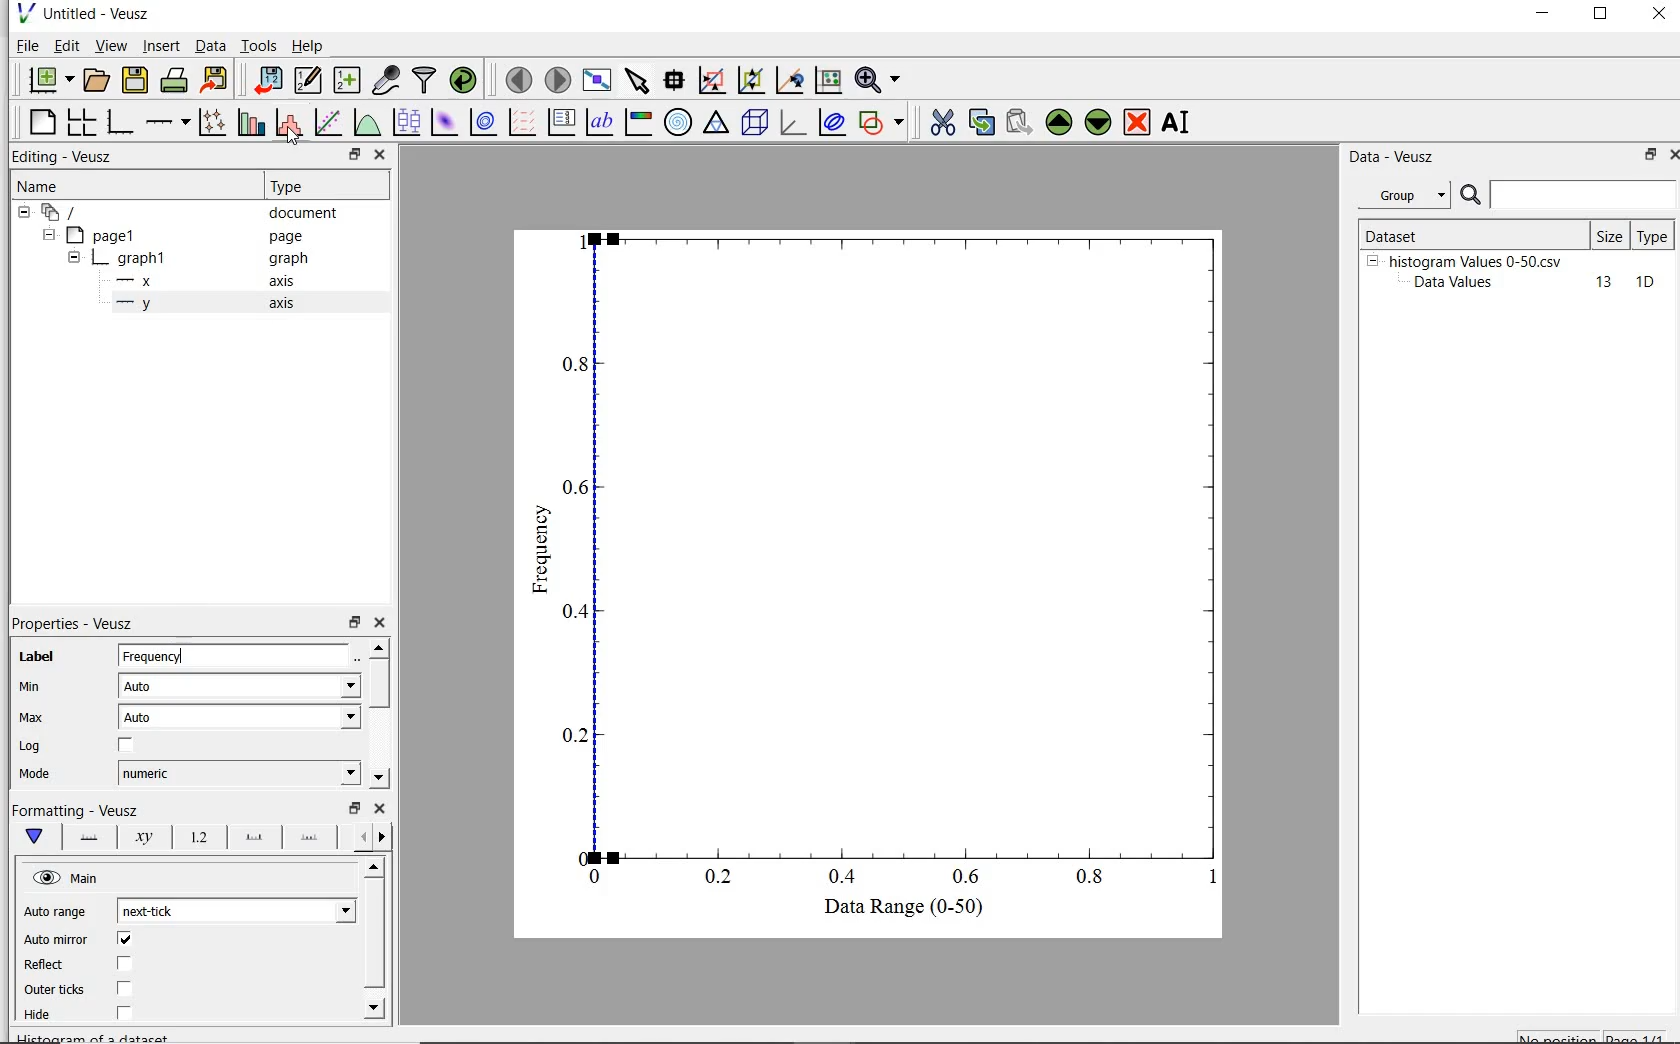 The image size is (1680, 1044). Describe the element at coordinates (378, 683) in the screenshot. I see `vertical scrollbar` at that location.